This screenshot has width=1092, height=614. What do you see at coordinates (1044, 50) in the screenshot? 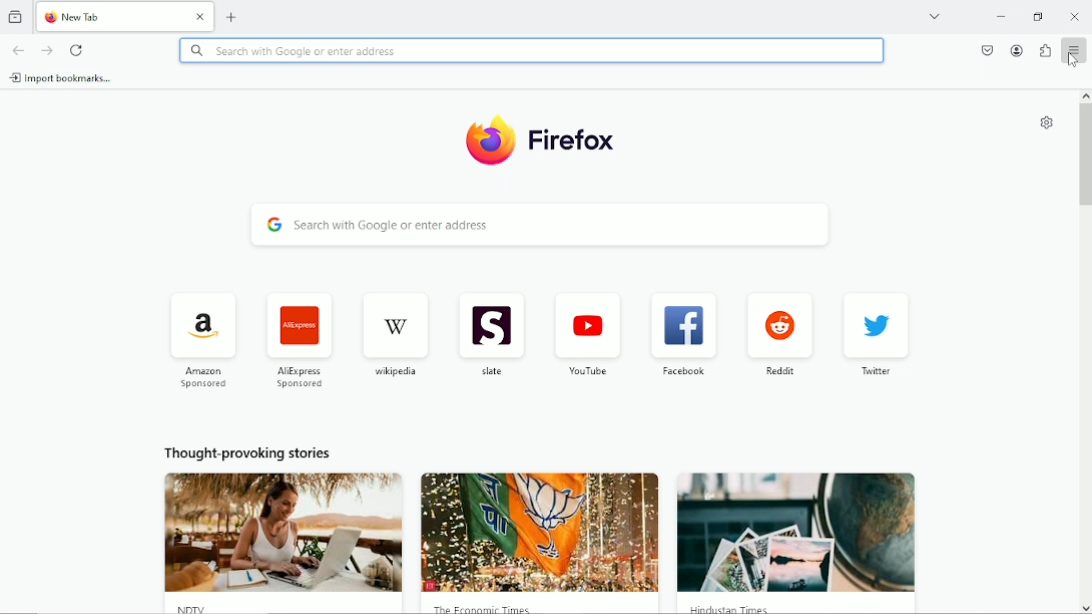
I see `extensions` at bounding box center [1044, 50].